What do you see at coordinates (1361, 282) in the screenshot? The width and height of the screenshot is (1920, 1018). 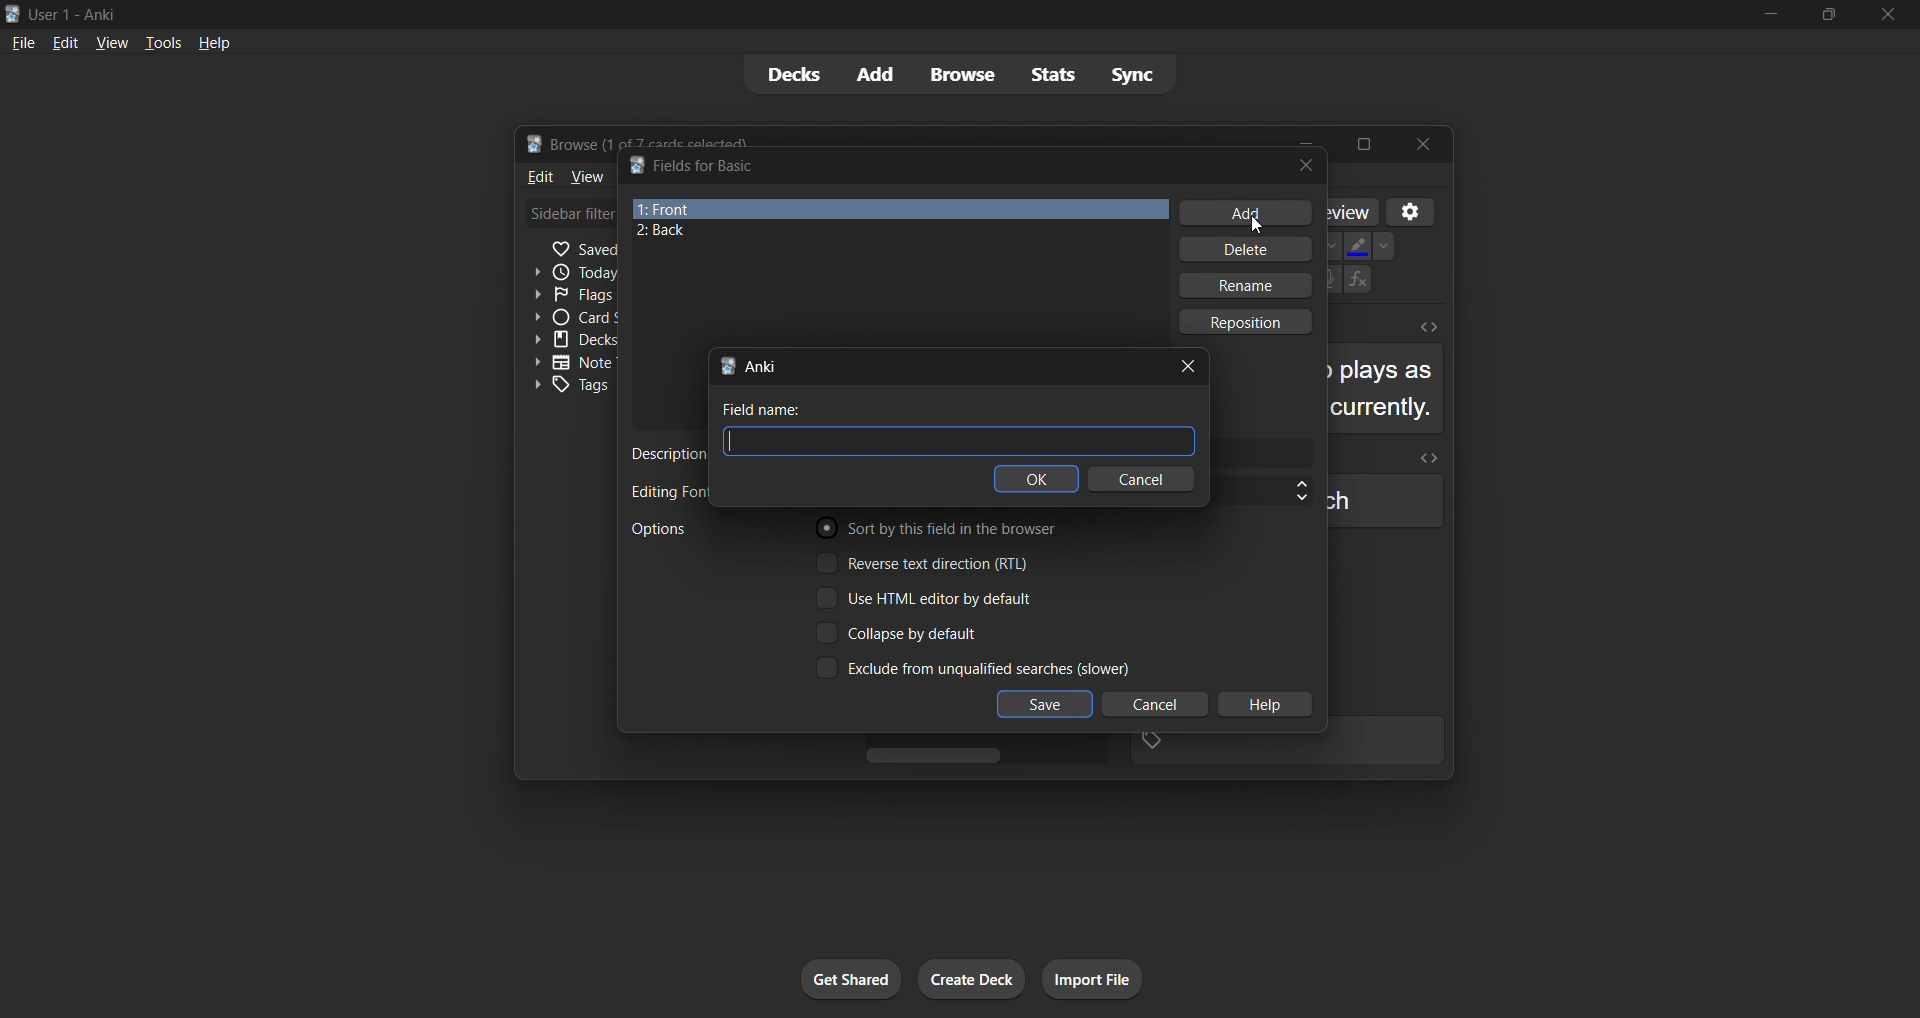 I see `Functions` at bounding box center [1361, 282].